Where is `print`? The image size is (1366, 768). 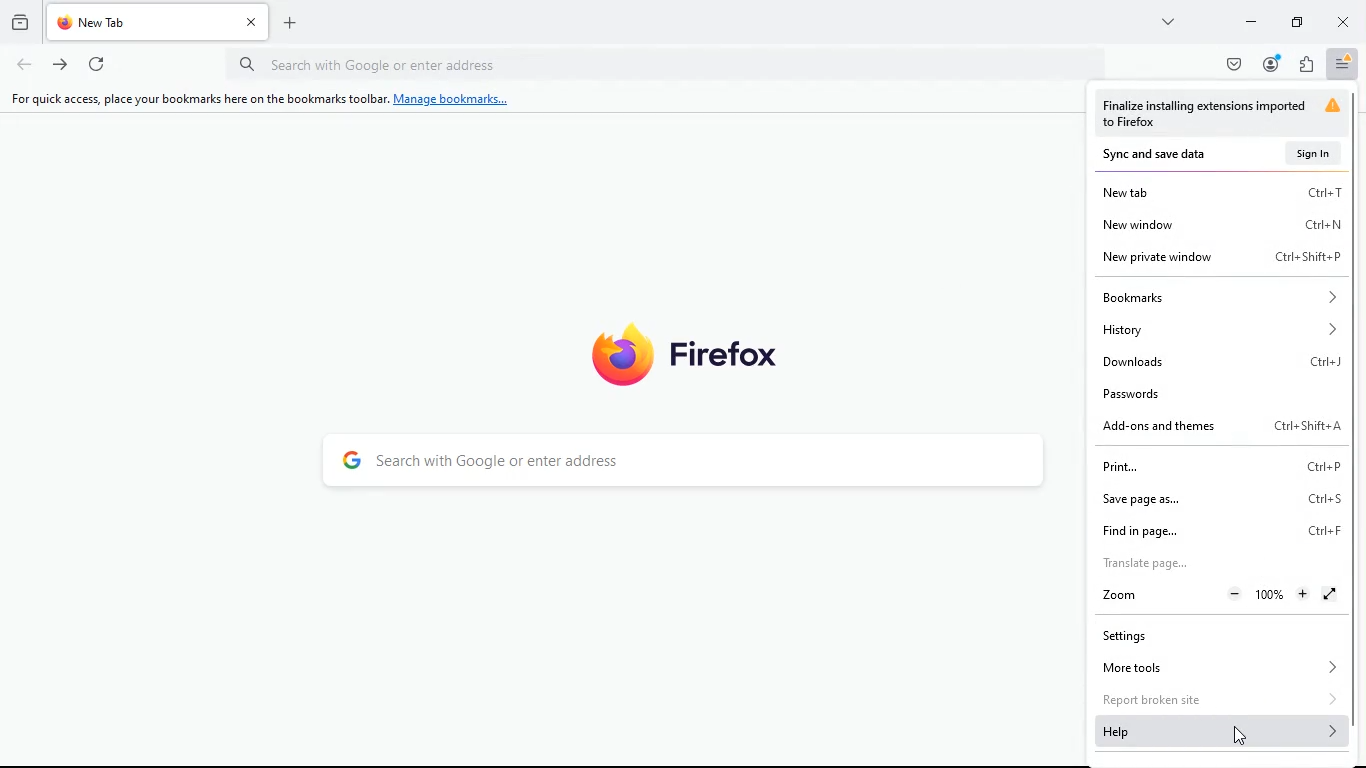
print is located at coordinates (1222, 467).